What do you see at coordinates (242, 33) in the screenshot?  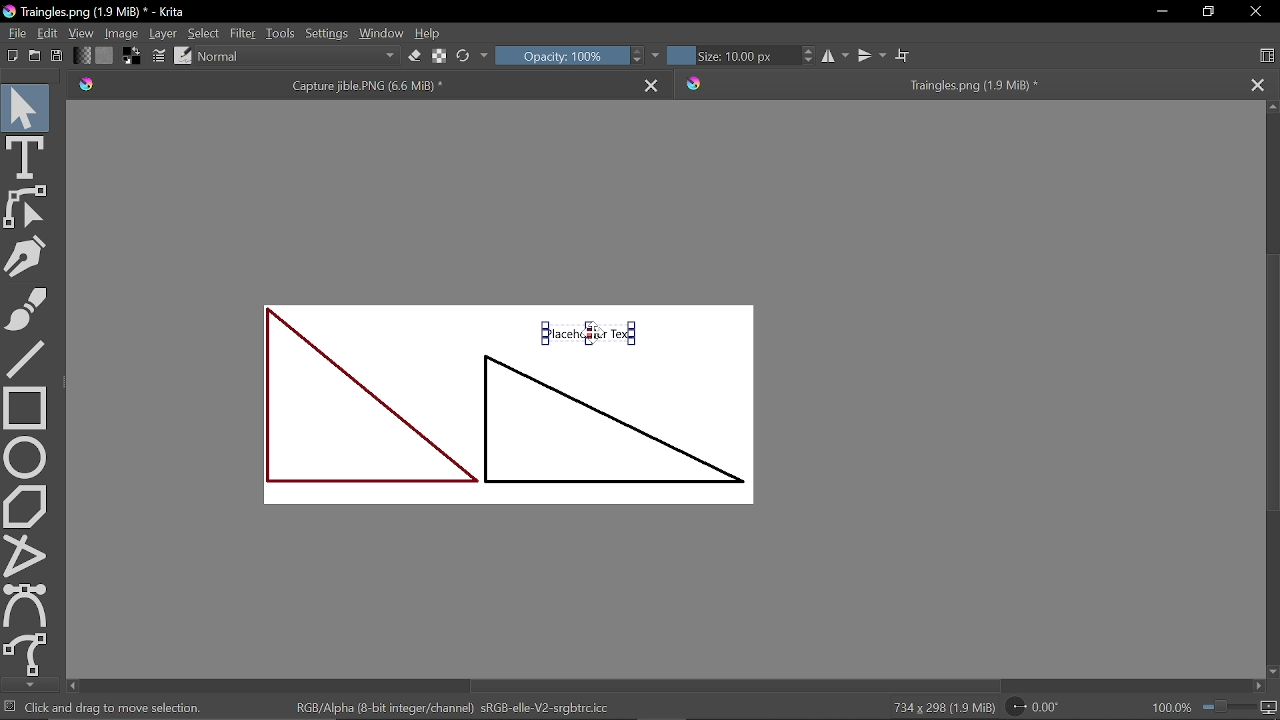 I see `Filter` at bounding box center [242, 33].